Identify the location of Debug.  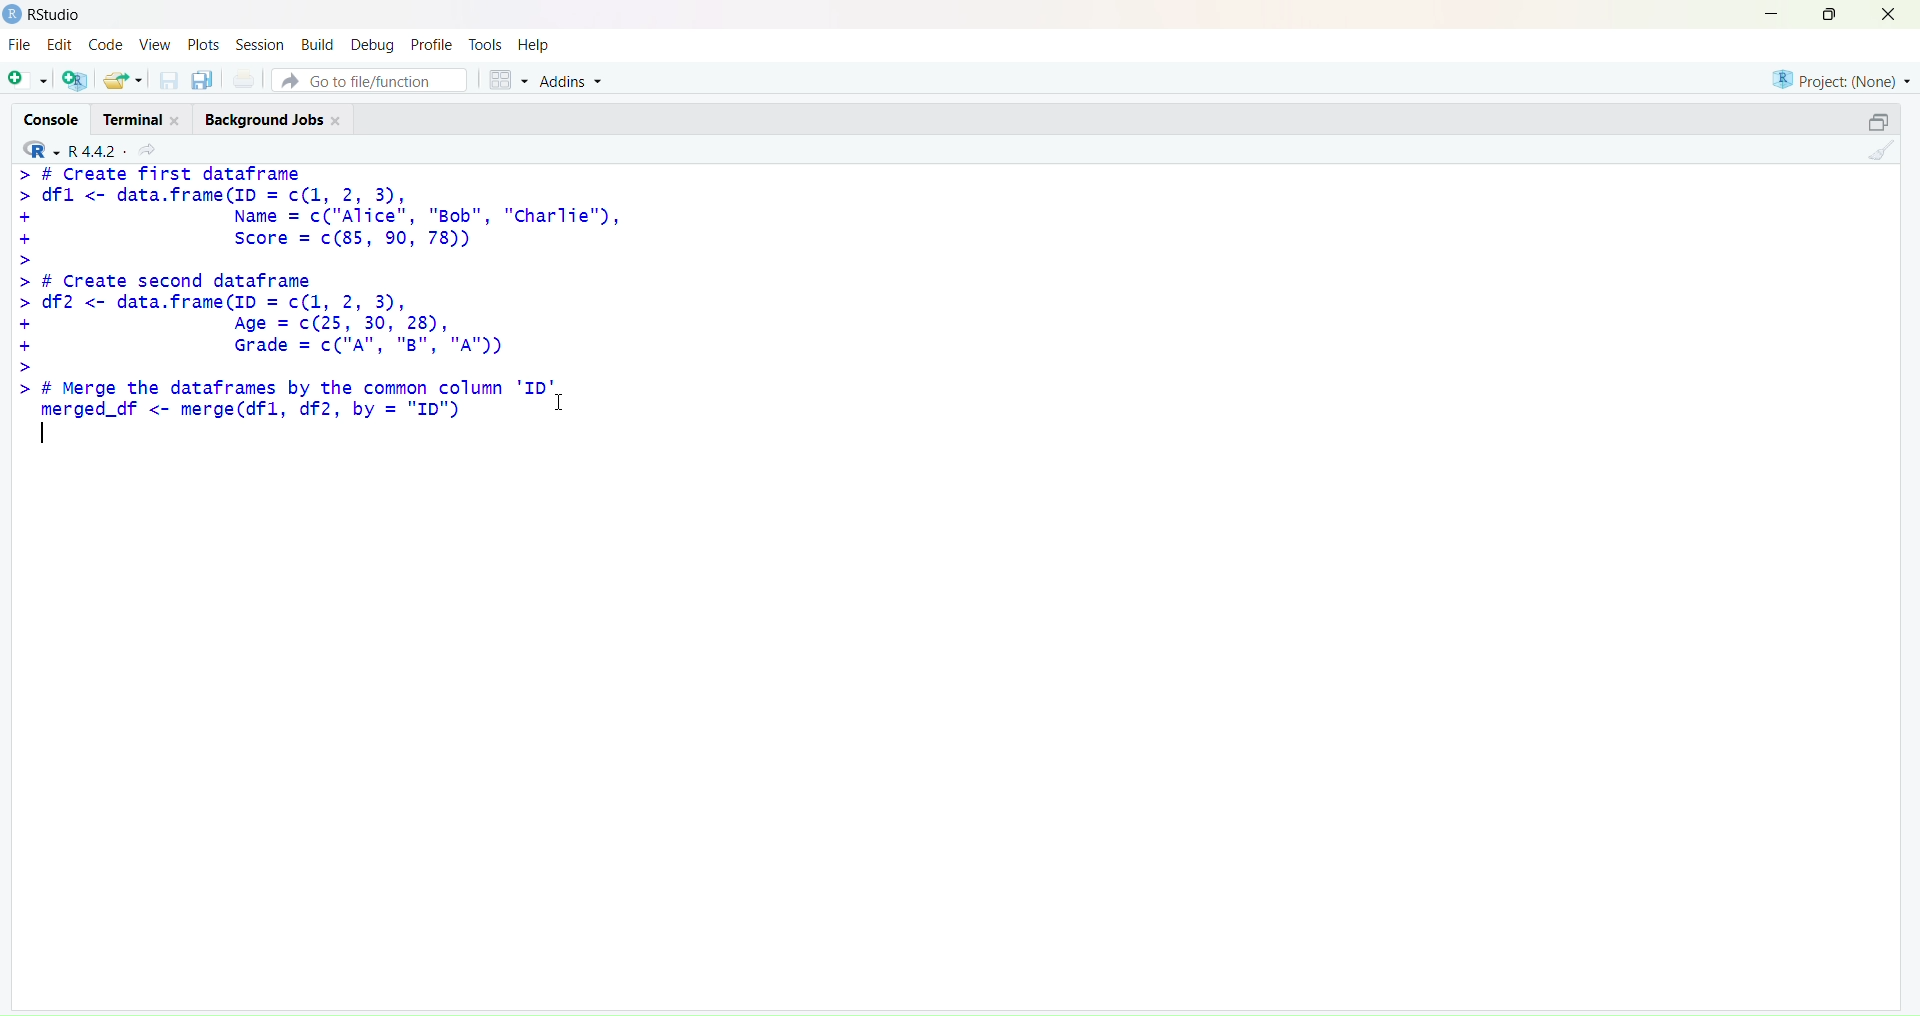
(372, 46).